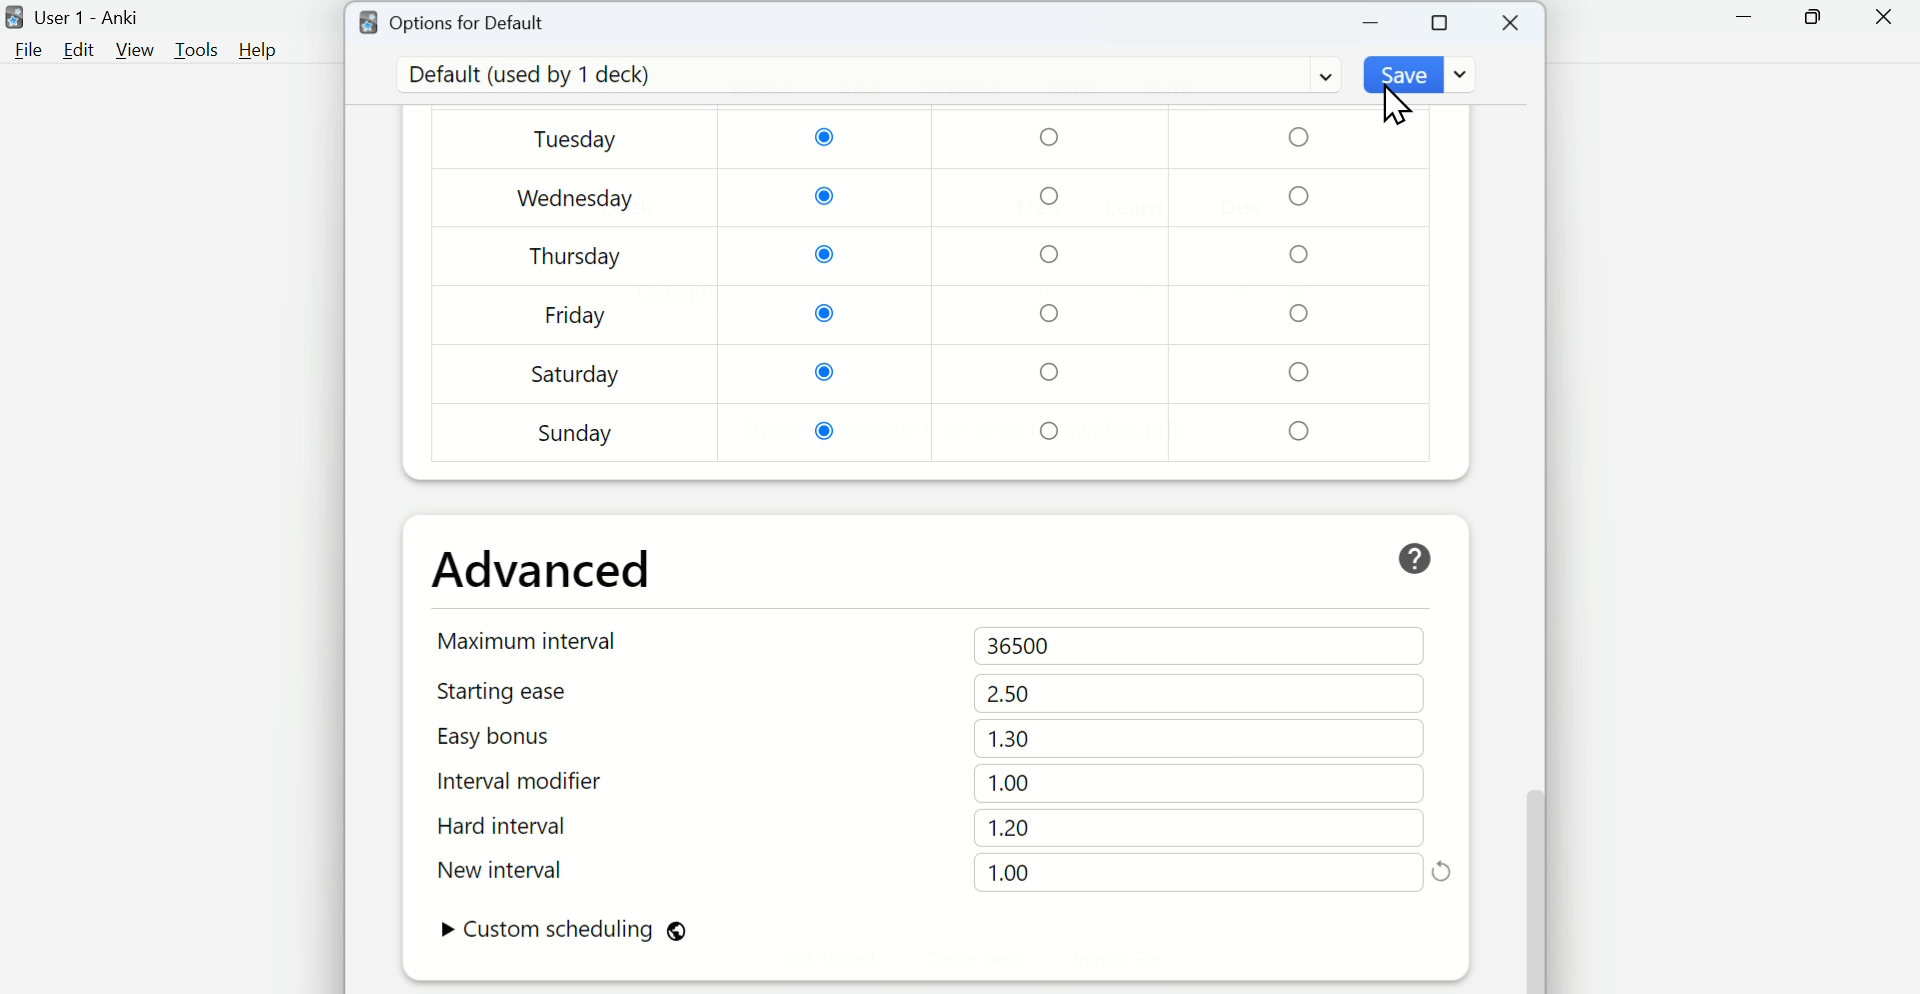 This screenshot has height=994, width=1920. What do you see at coordinates (579, 141) in the screenshot?
I see `Tuesday` at bounding box center [579, 141].